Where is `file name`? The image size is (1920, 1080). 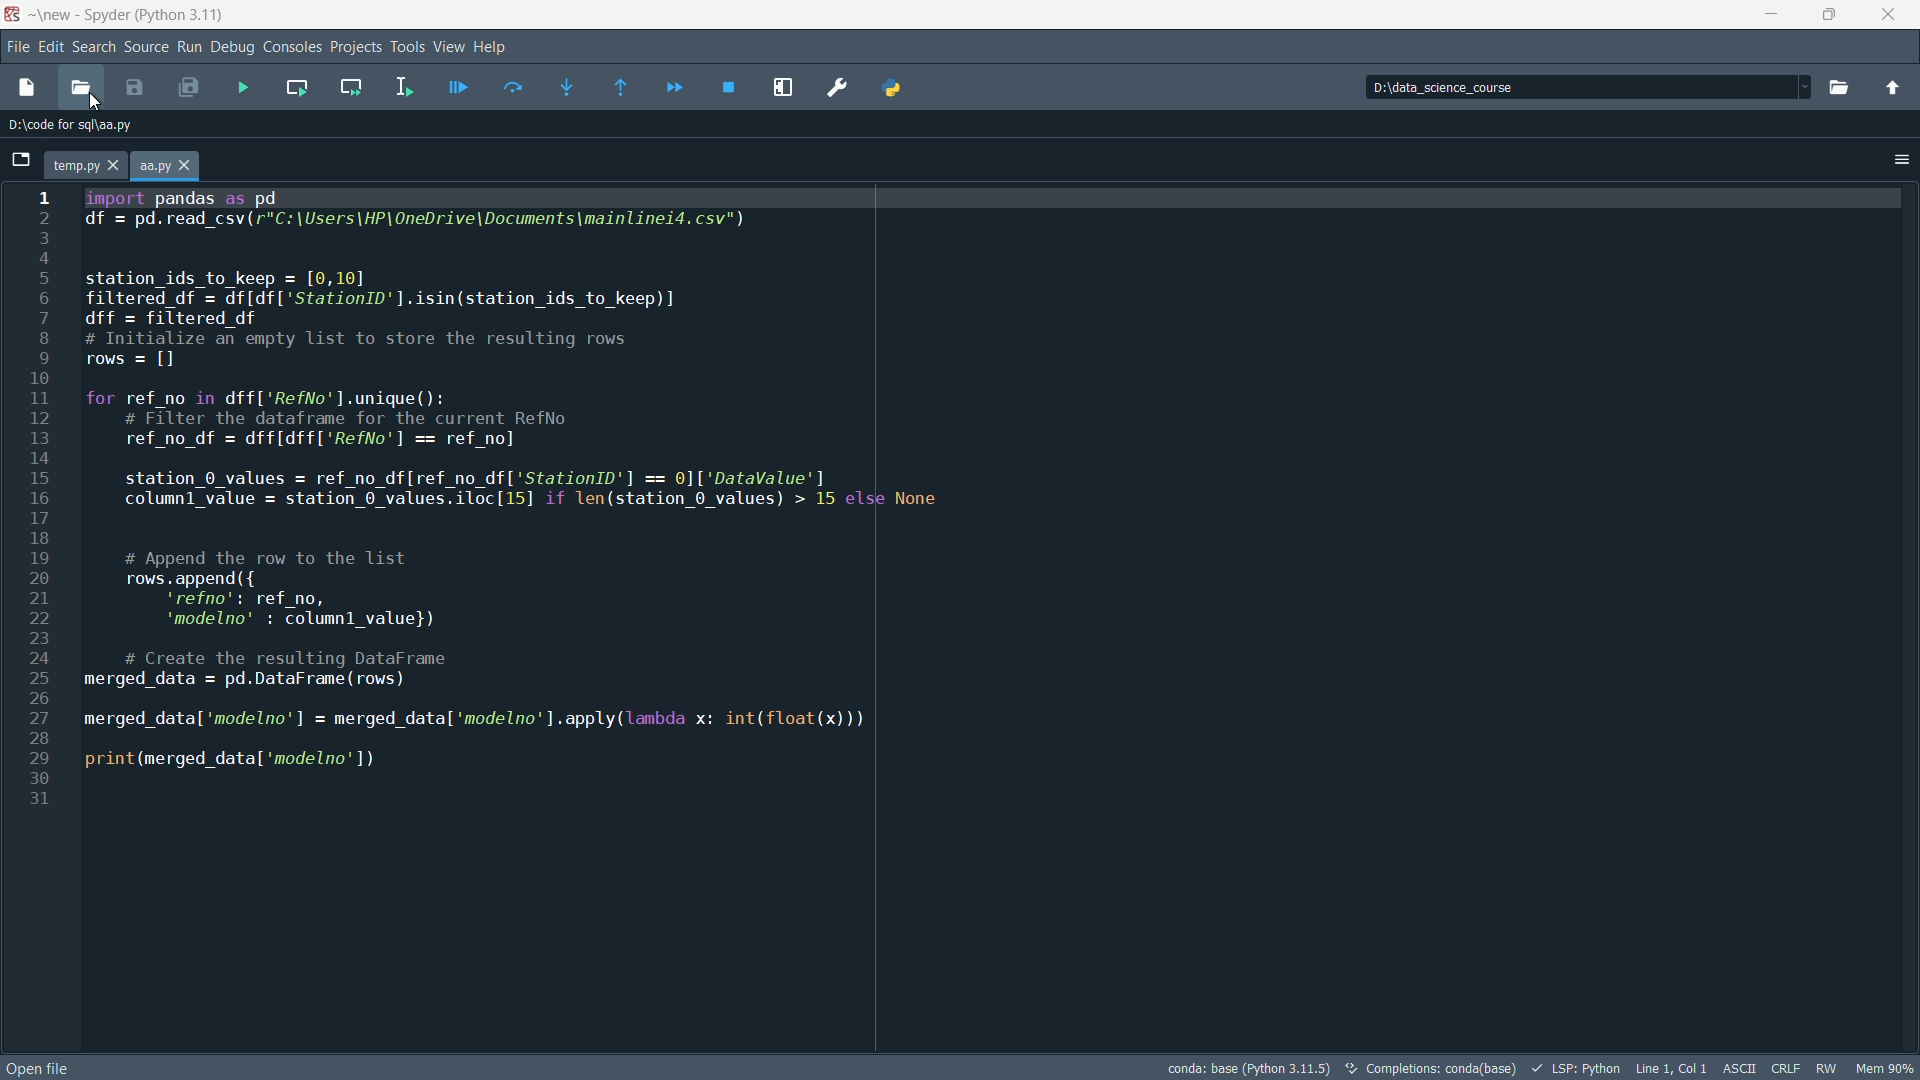 file name is located at coordinates (153, 166).